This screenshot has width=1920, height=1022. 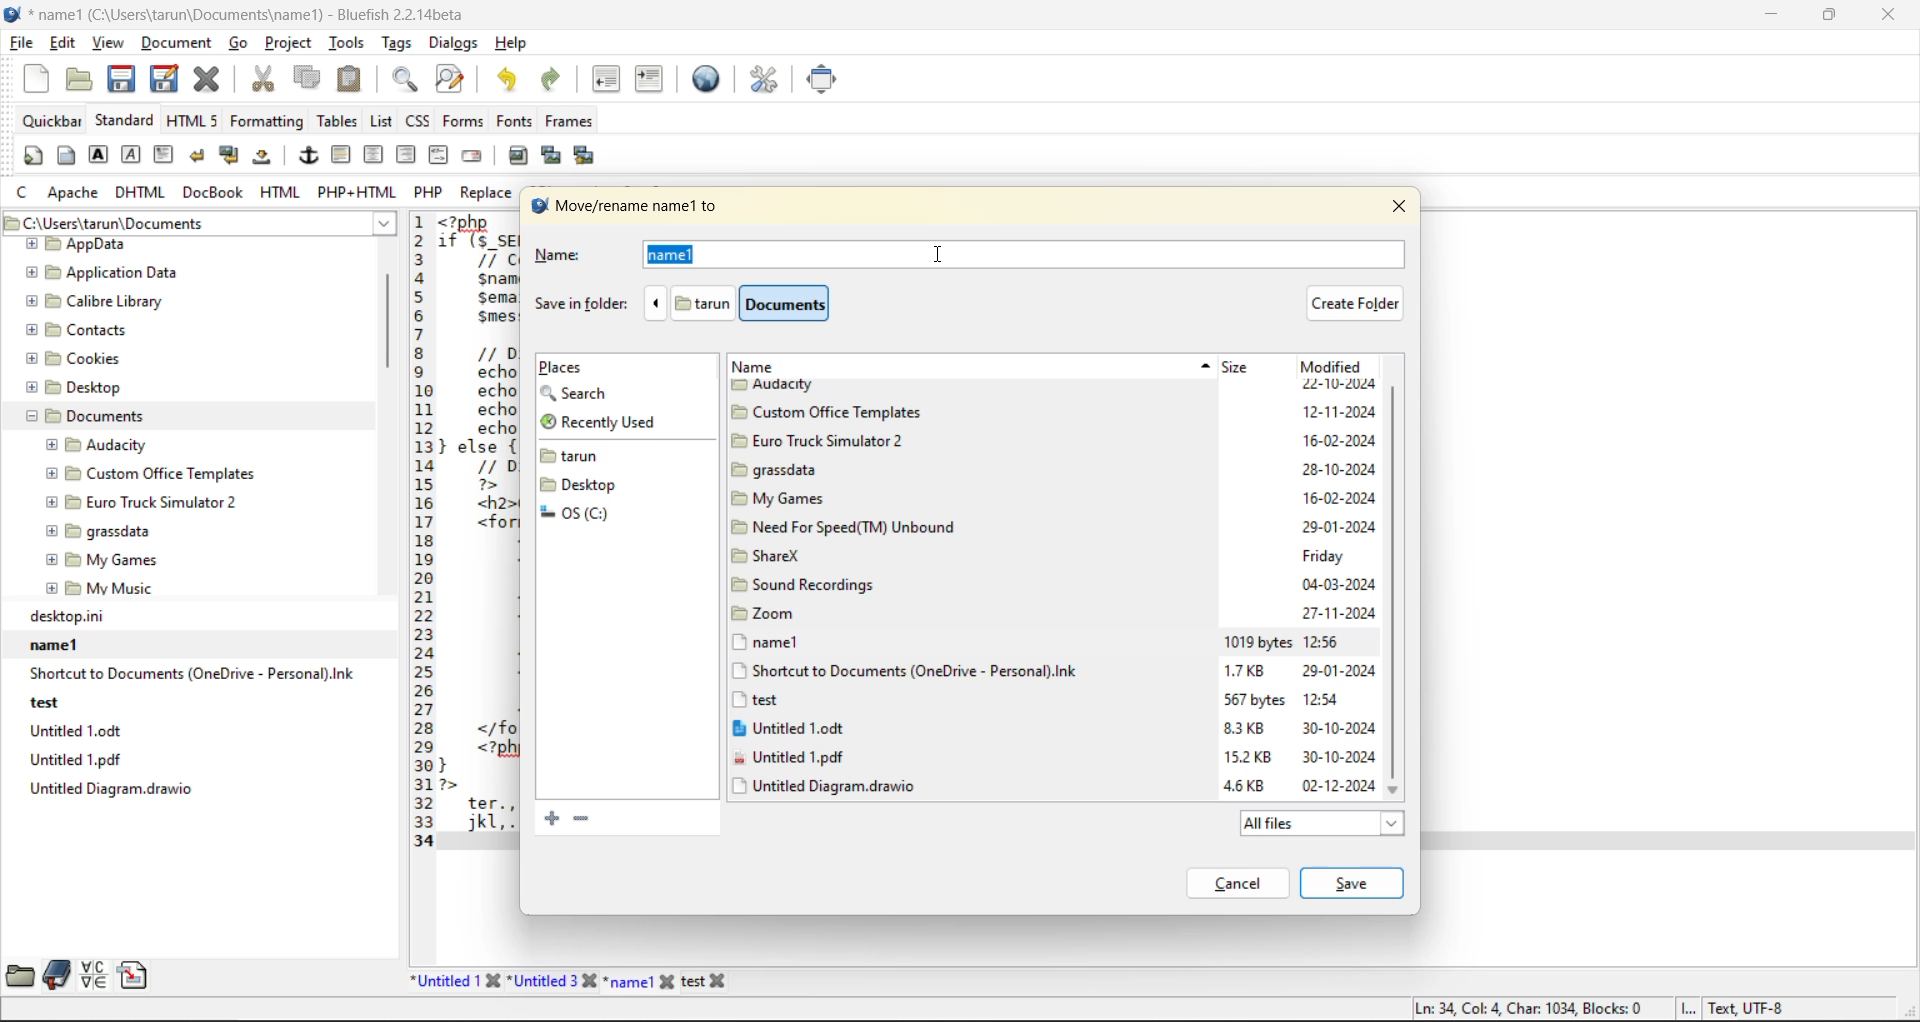 I want to click on snippets, so click(x=132, y=975).